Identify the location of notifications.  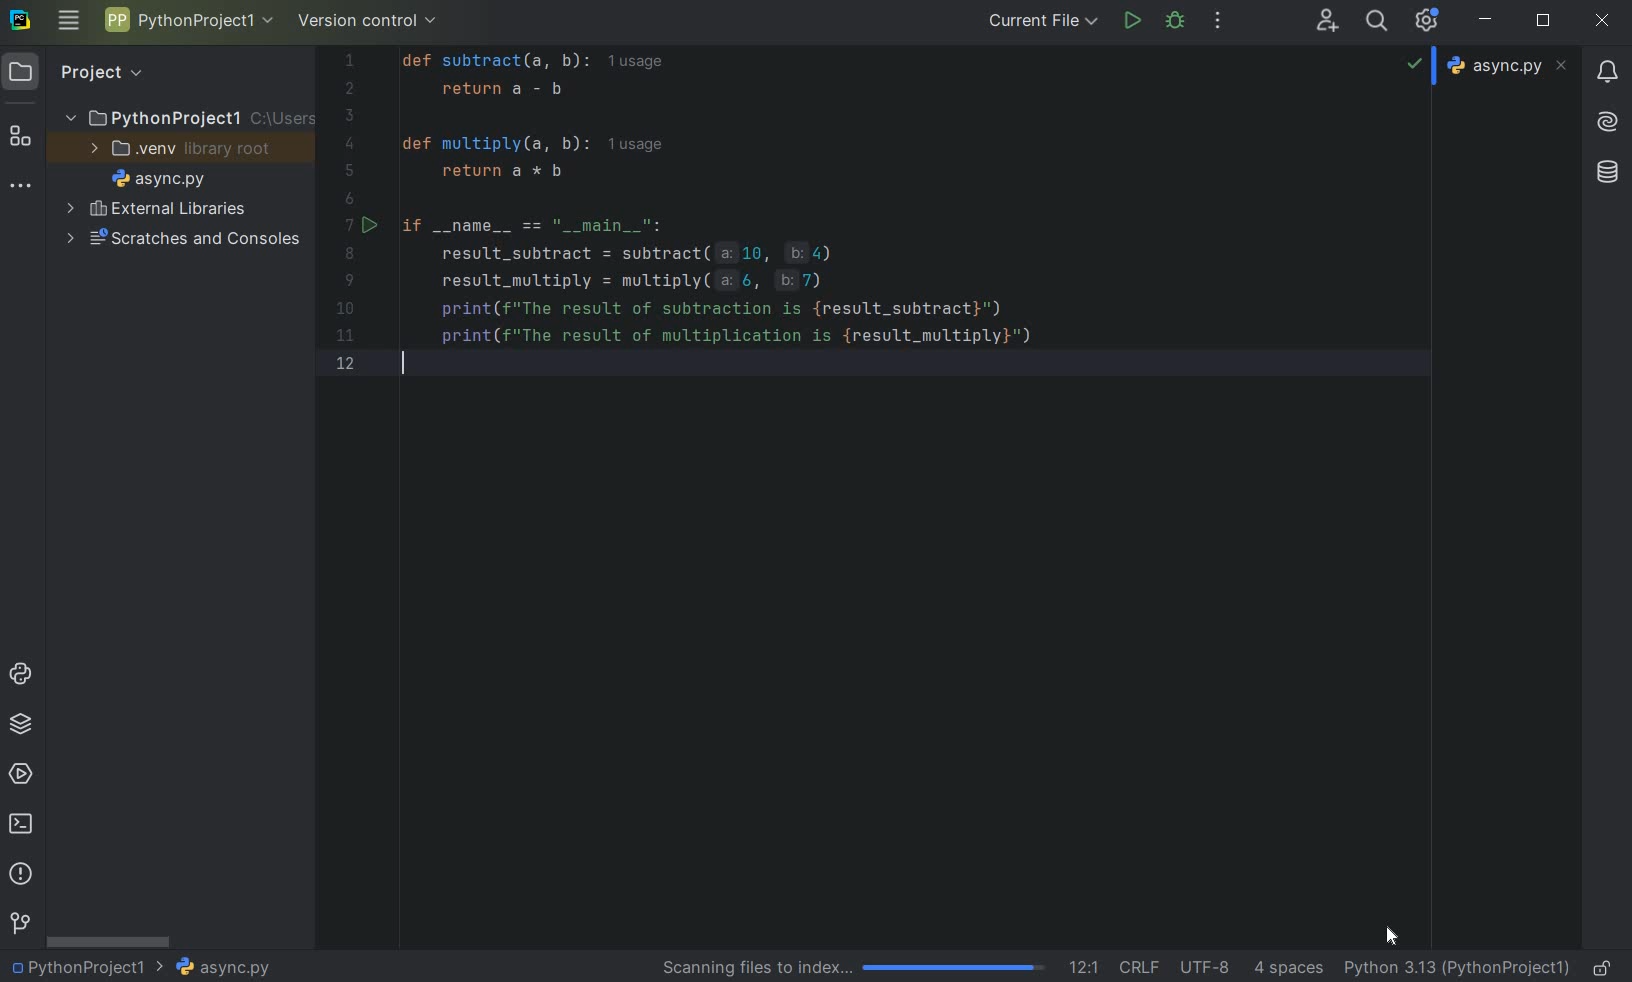
(1609, 74).